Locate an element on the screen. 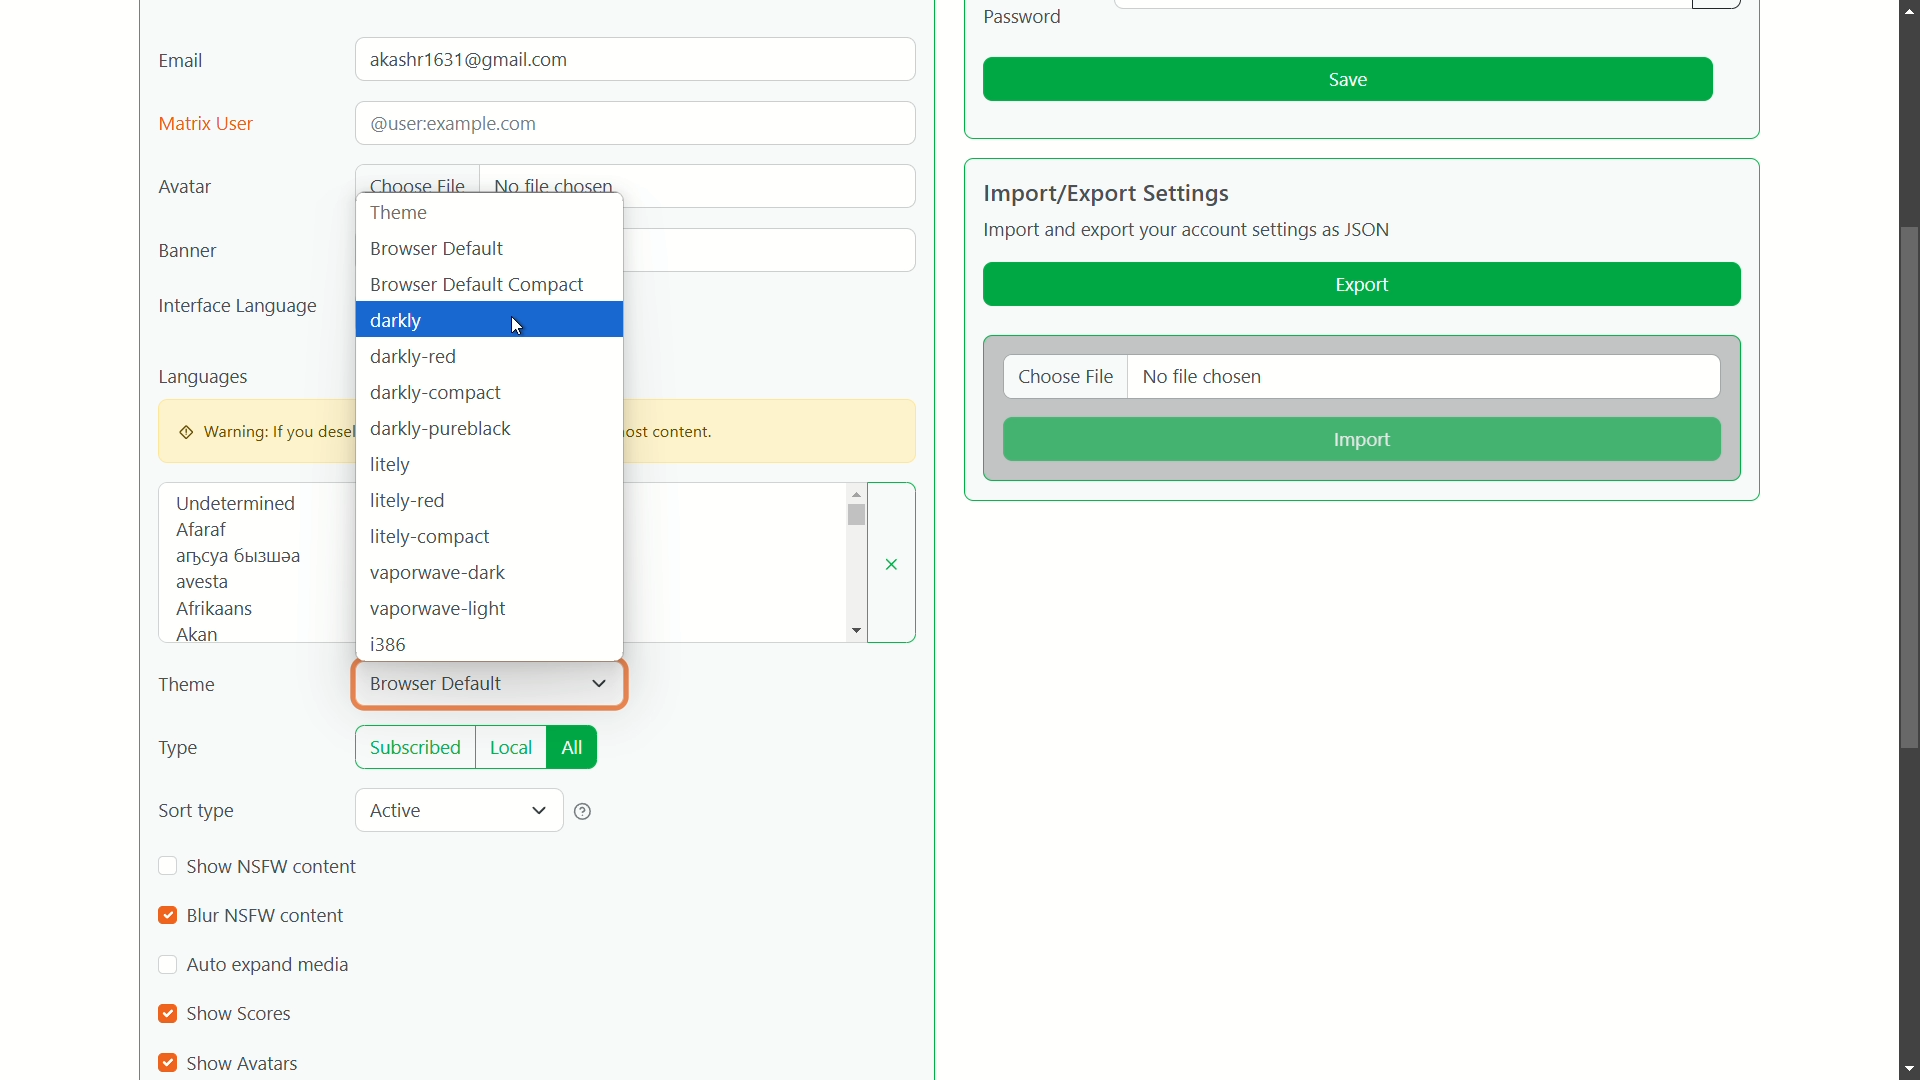 Image resolution: width=1920 pixels, height=1080 pixels. sort type is located at coordinates (197, 811).